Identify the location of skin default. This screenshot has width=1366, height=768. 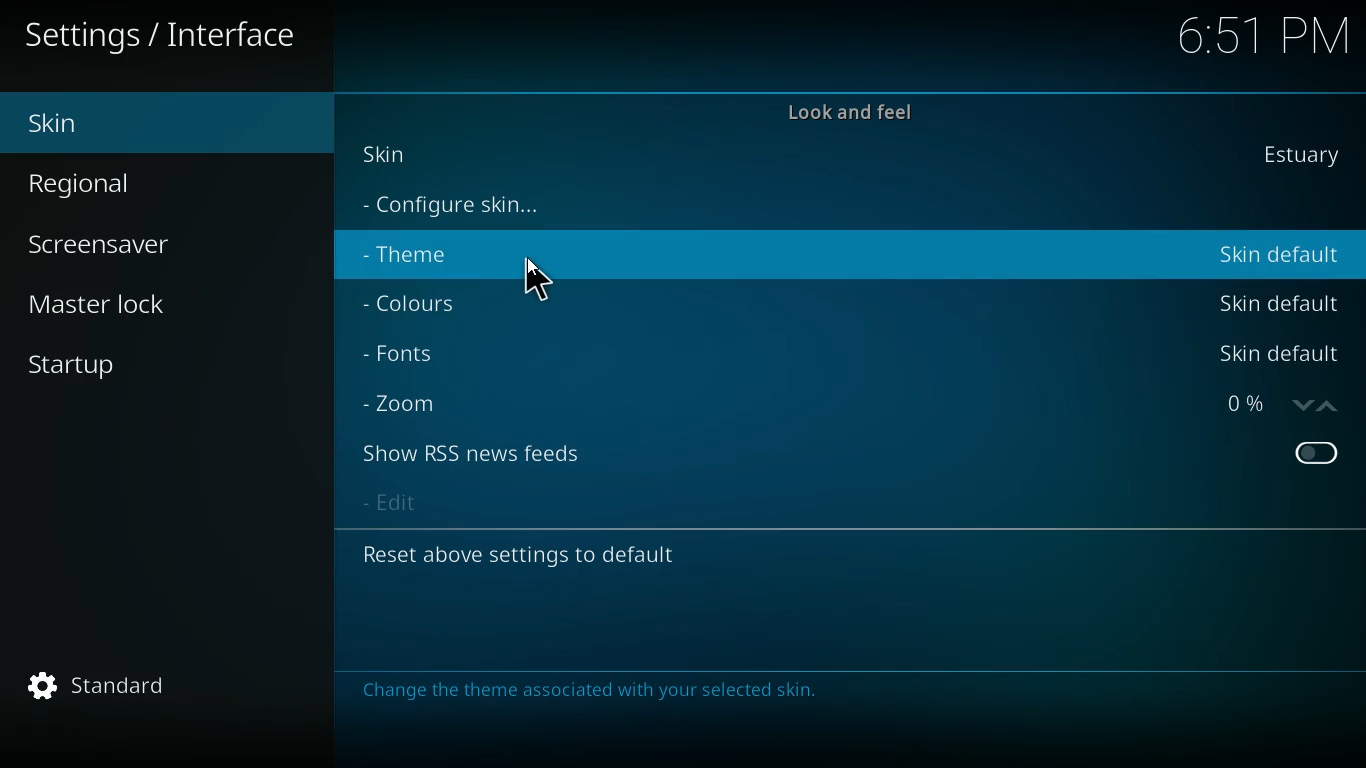
(1278, 302).